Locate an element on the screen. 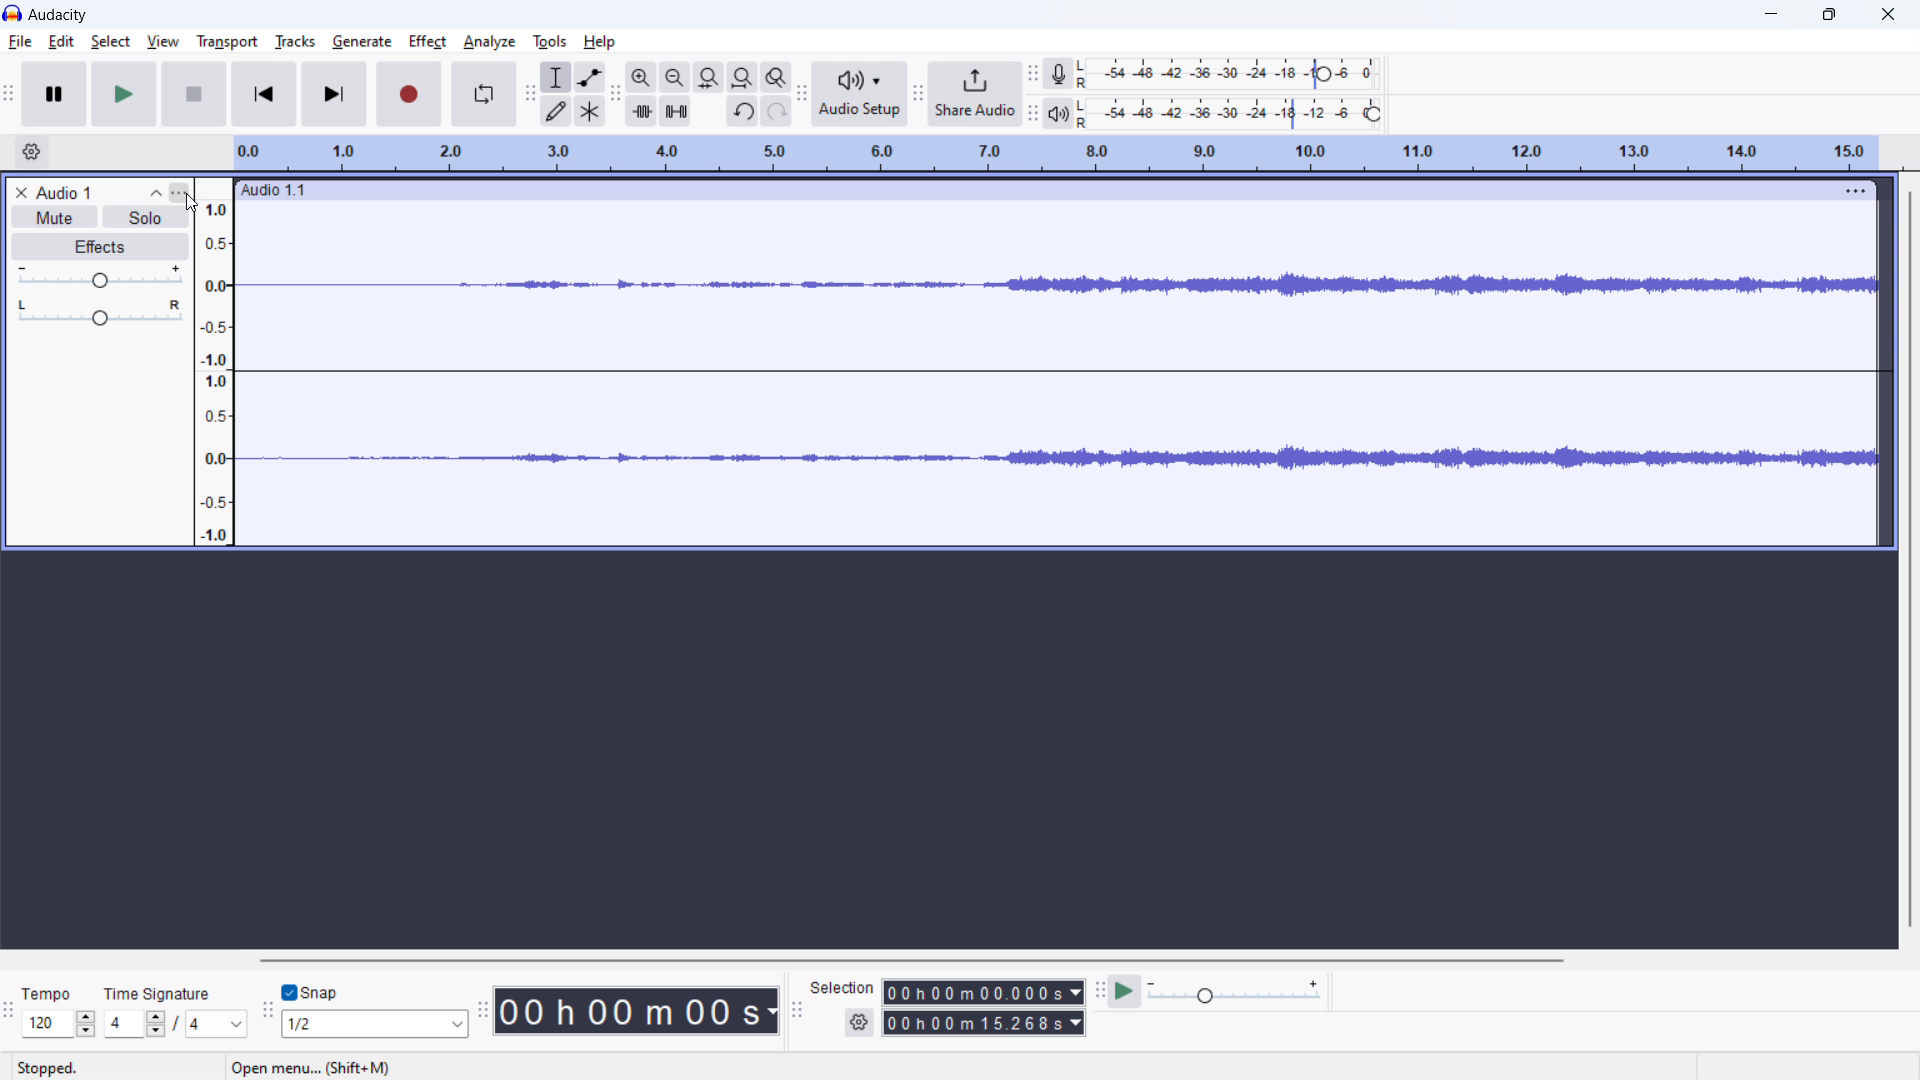 The height and width of the screenshot is (1080, 1920). title o project is located at coordinates (65, 192).